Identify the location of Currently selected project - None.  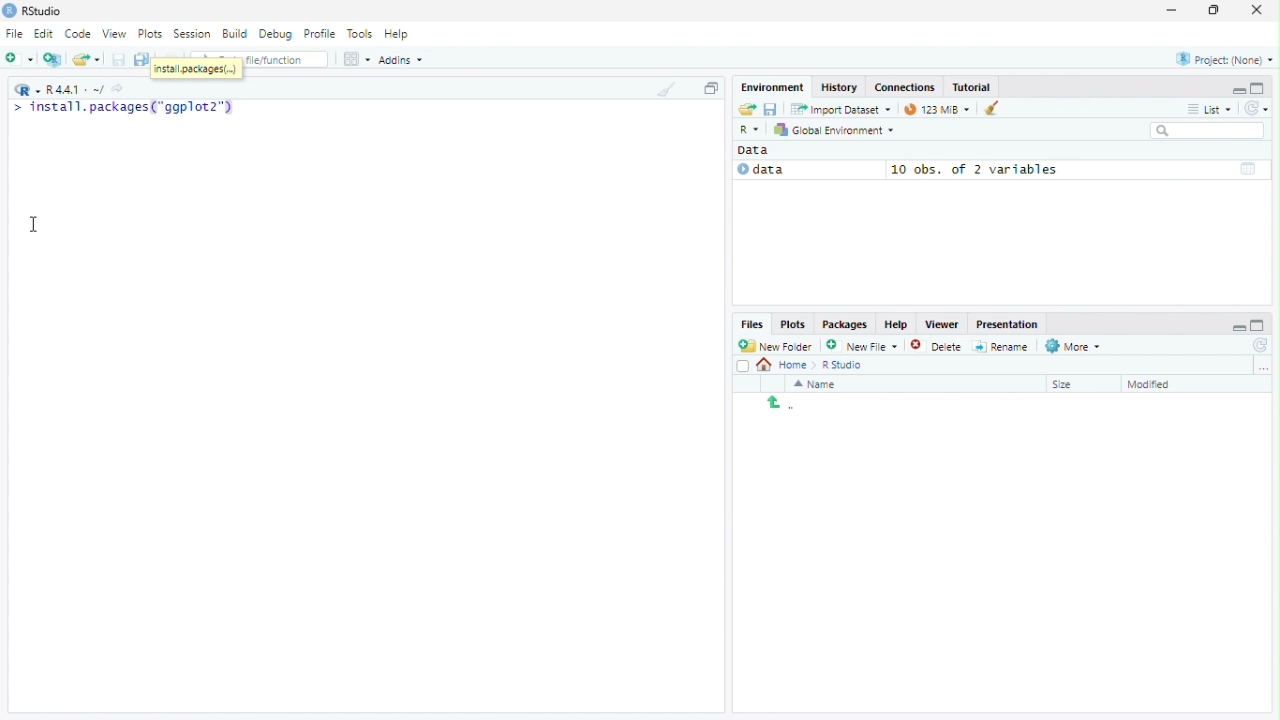
(1223, 58).